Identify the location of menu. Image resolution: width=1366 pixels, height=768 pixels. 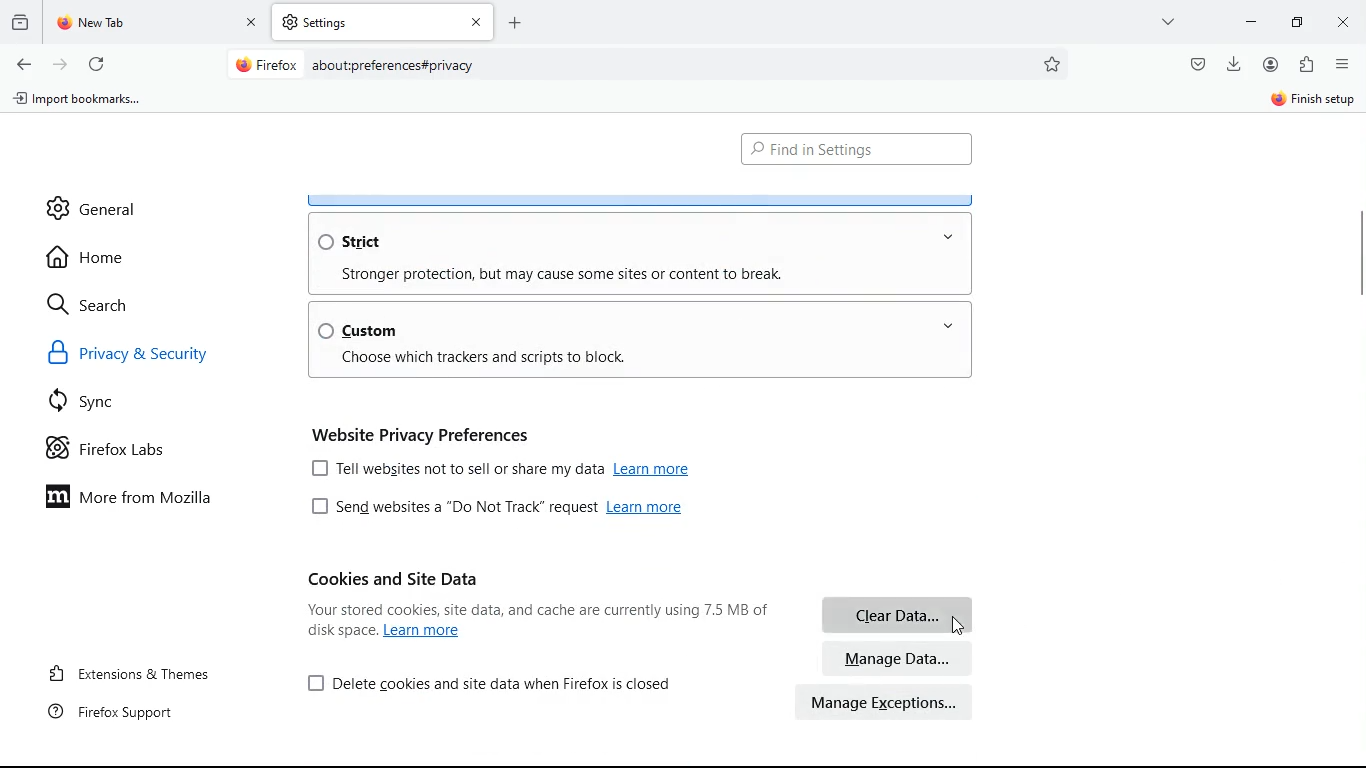
(1343, 64).